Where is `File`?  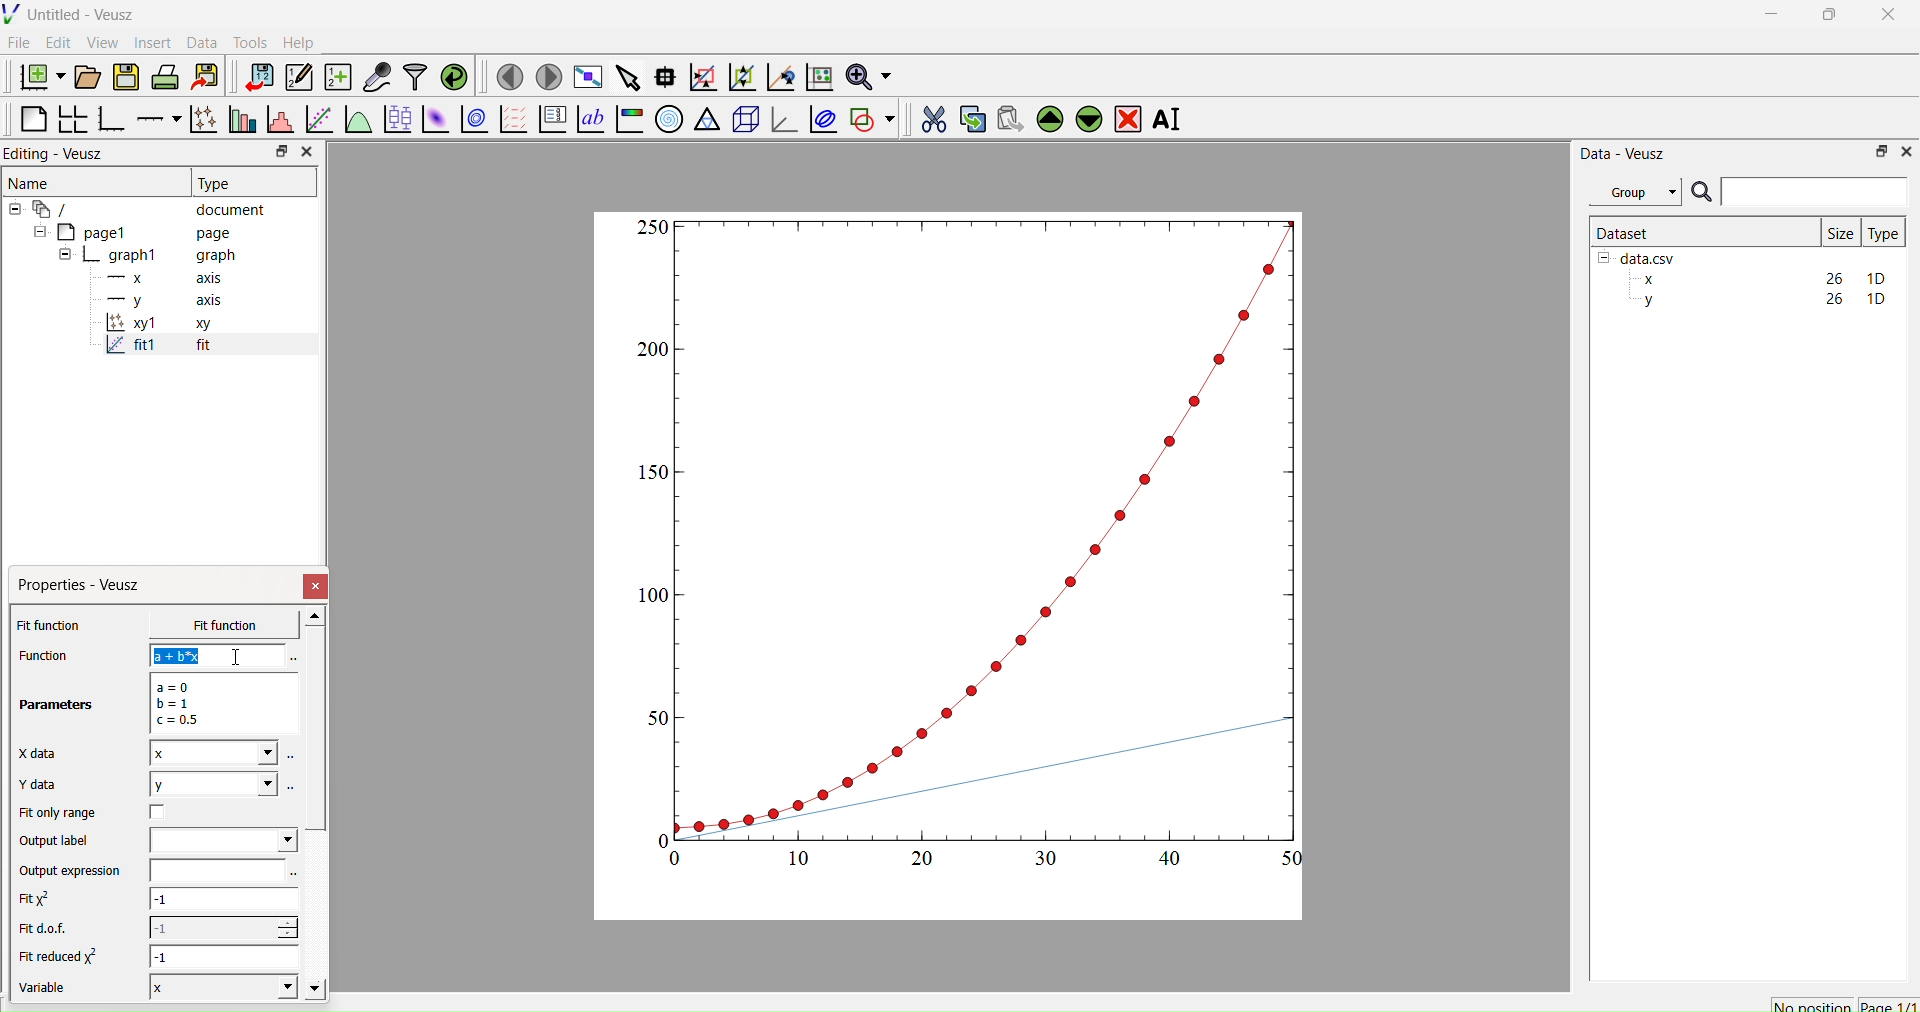
File is located at coordinates (19, 42).